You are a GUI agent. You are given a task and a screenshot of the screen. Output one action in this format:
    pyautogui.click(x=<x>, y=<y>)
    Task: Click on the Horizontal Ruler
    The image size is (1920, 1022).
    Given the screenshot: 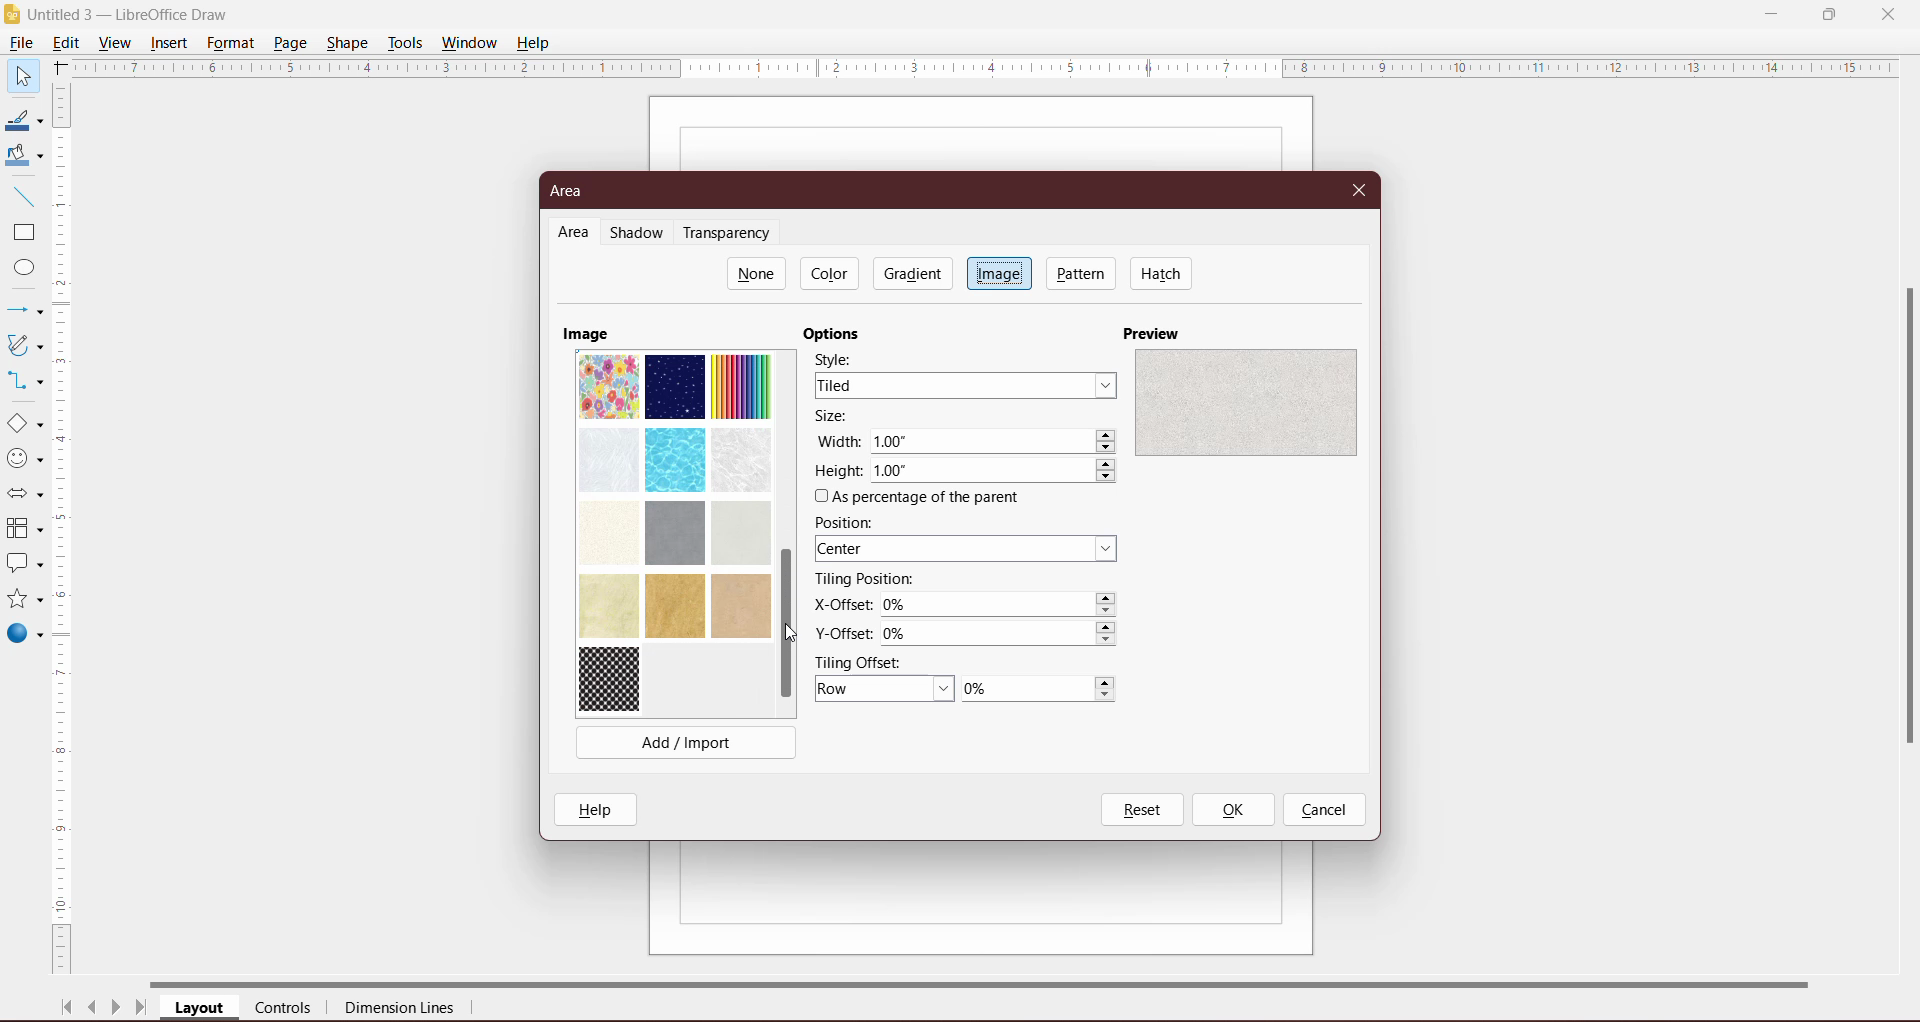 What is the action you would take?
    pyautogui.click(x=985, y=67)
    